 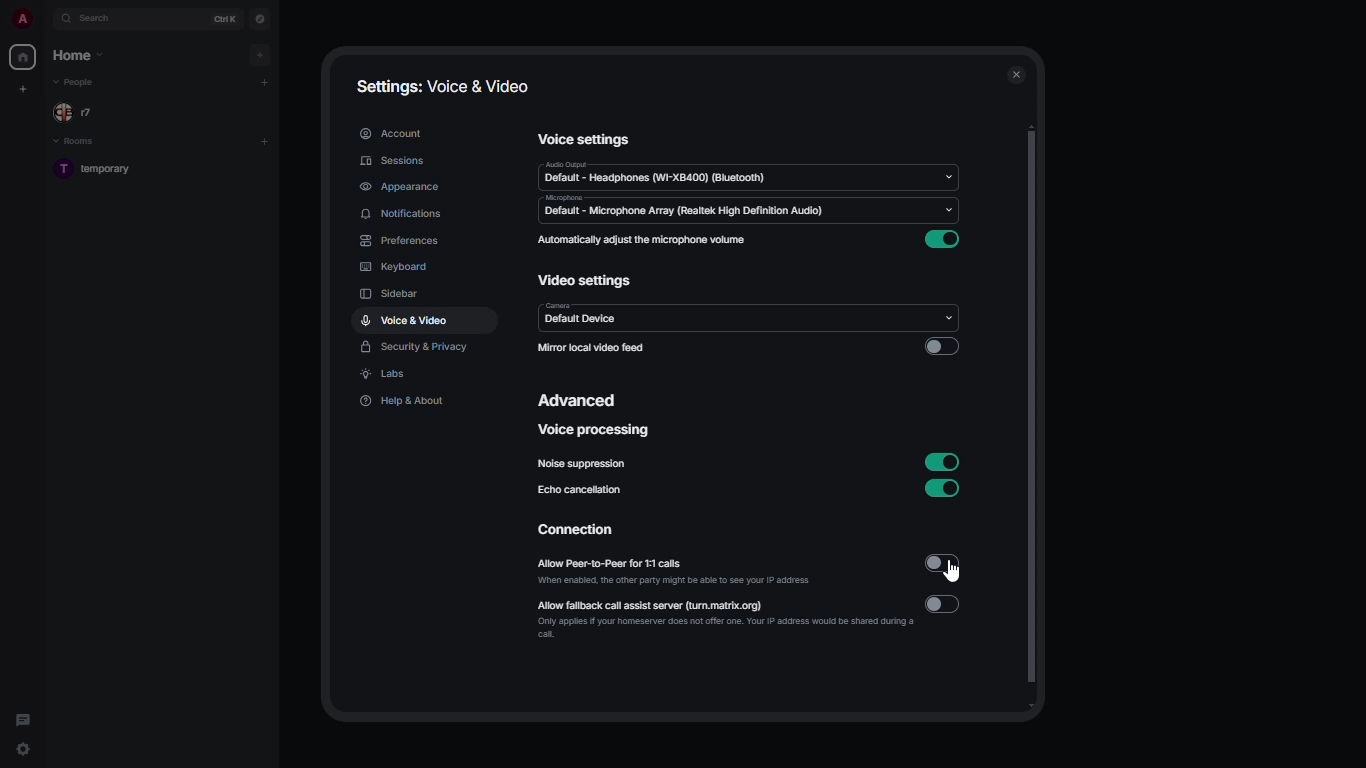 What do you see at coordinates (267, 82) in the screenshot?
I see `add` at bounding box center [267, 82].